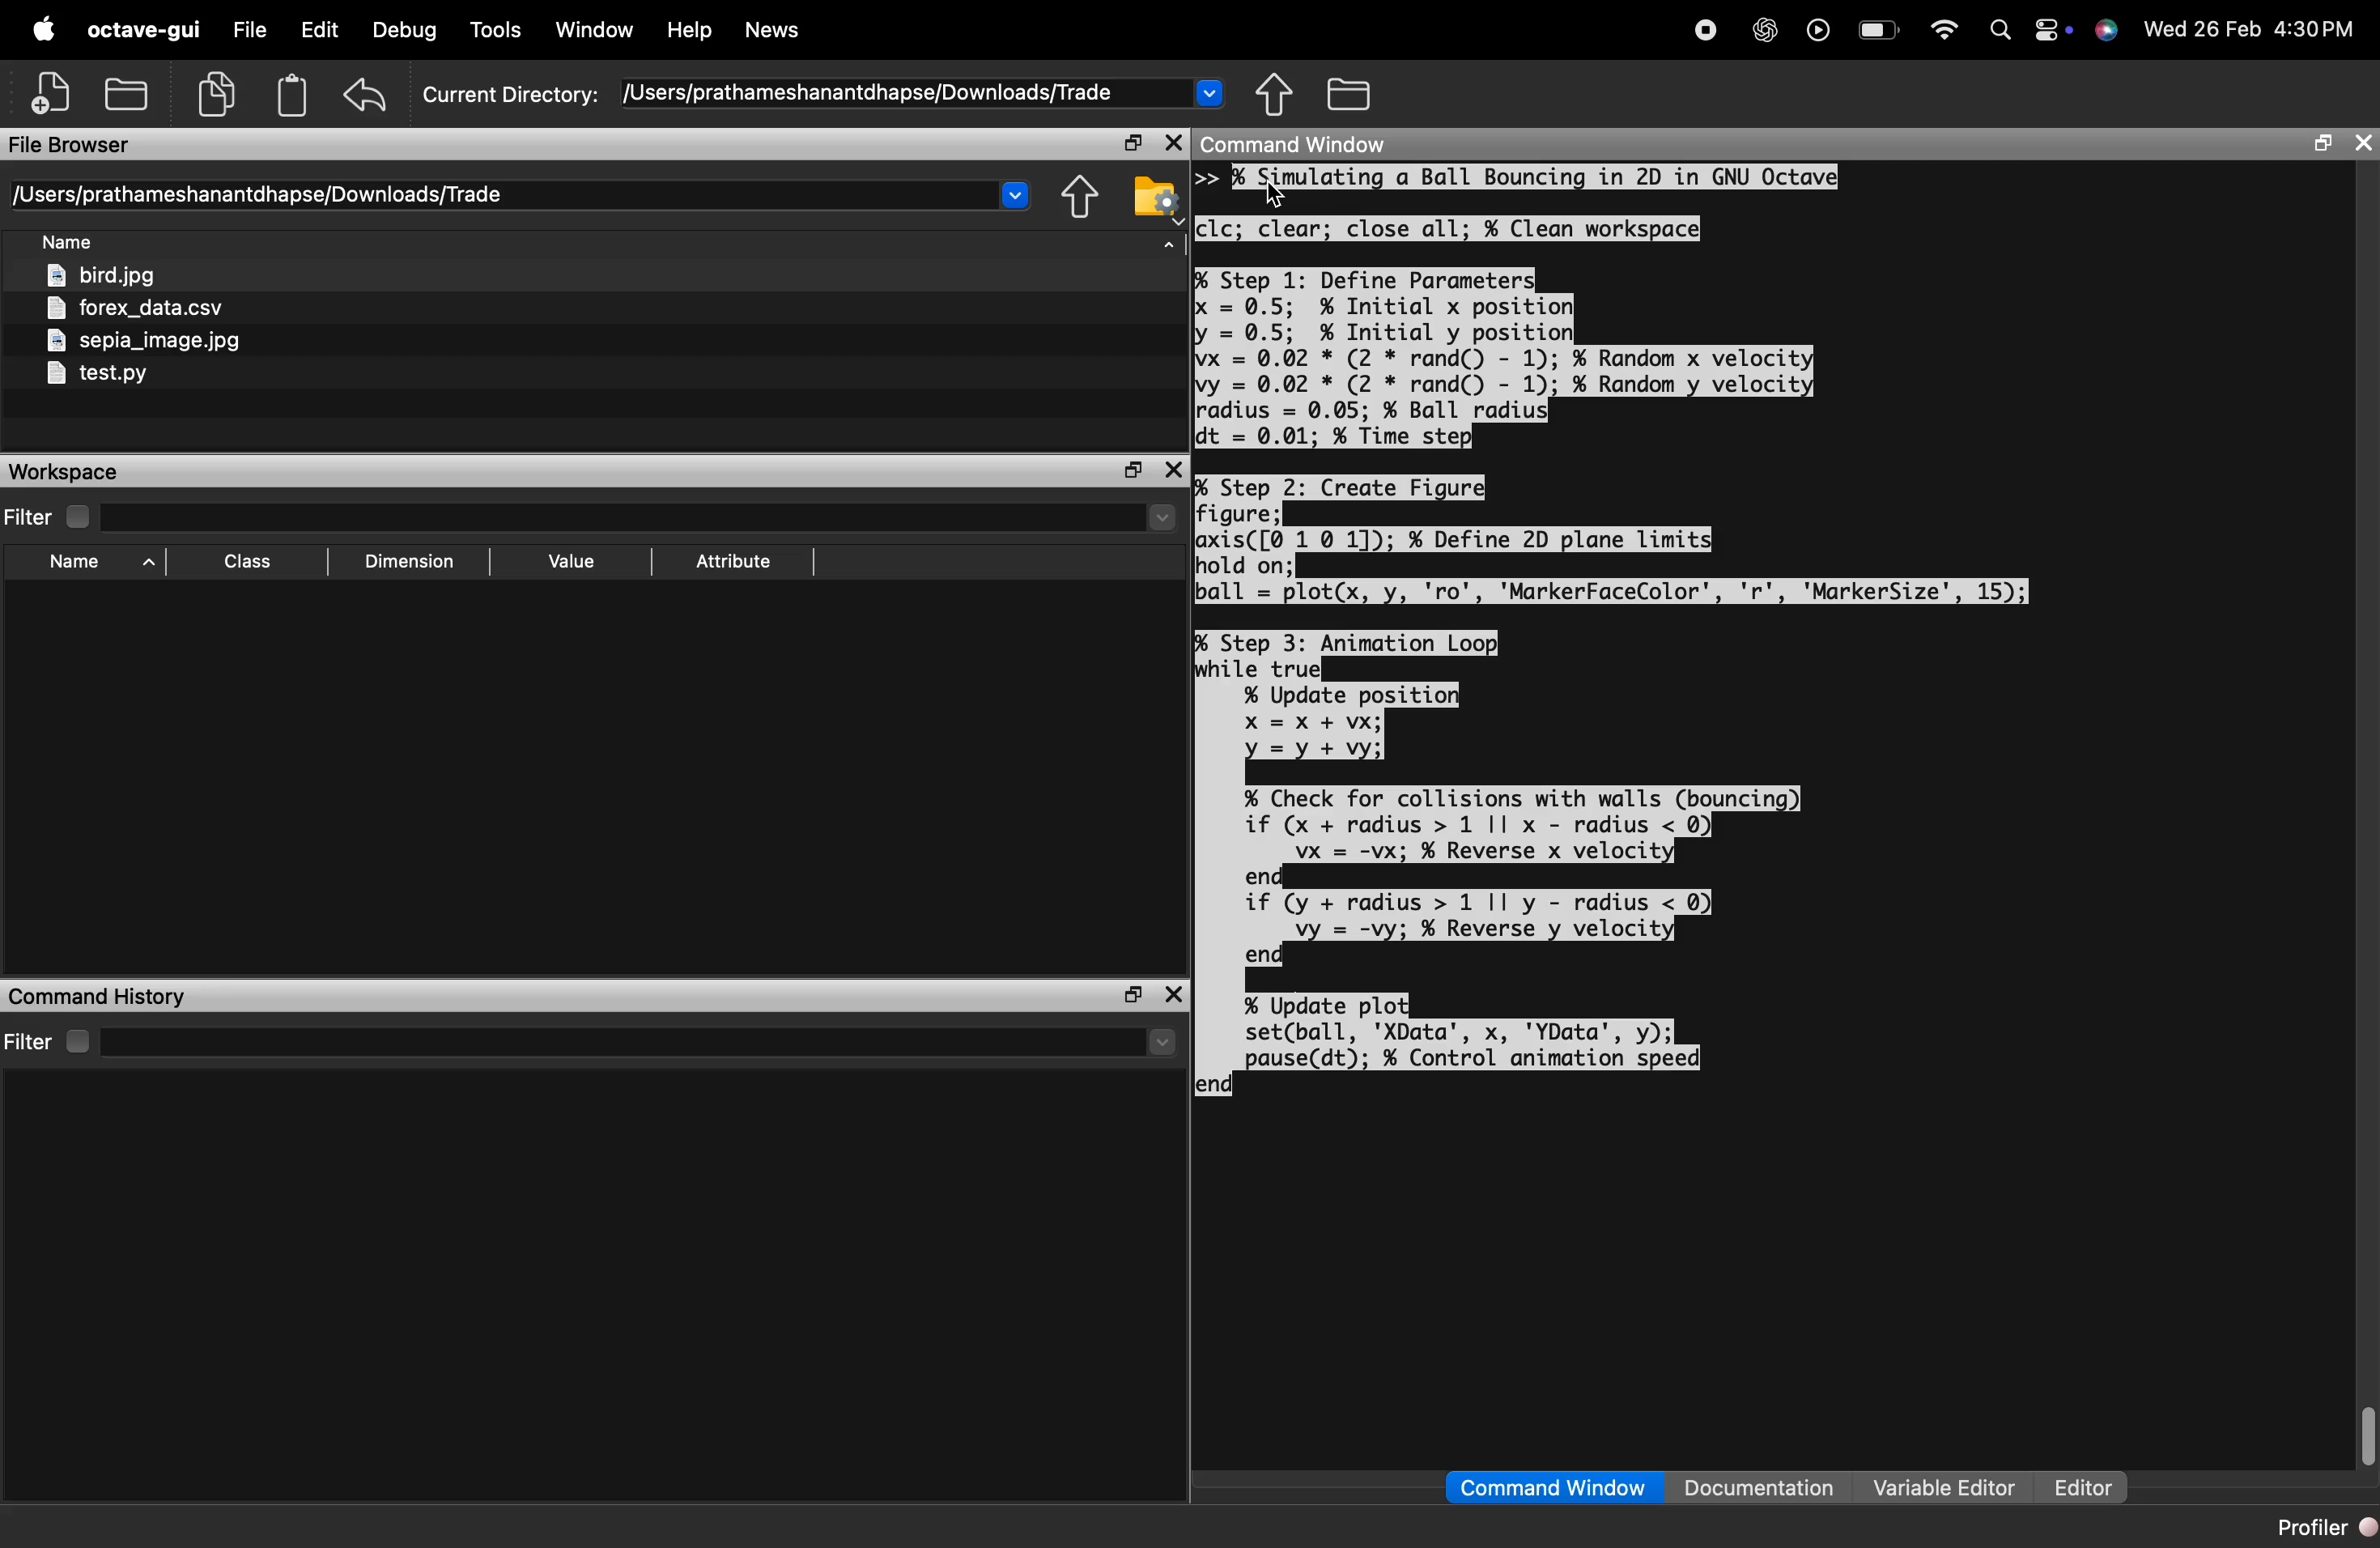  Describe the element at coordinates (774, 29) in the screenshot. I see `News` at that location.